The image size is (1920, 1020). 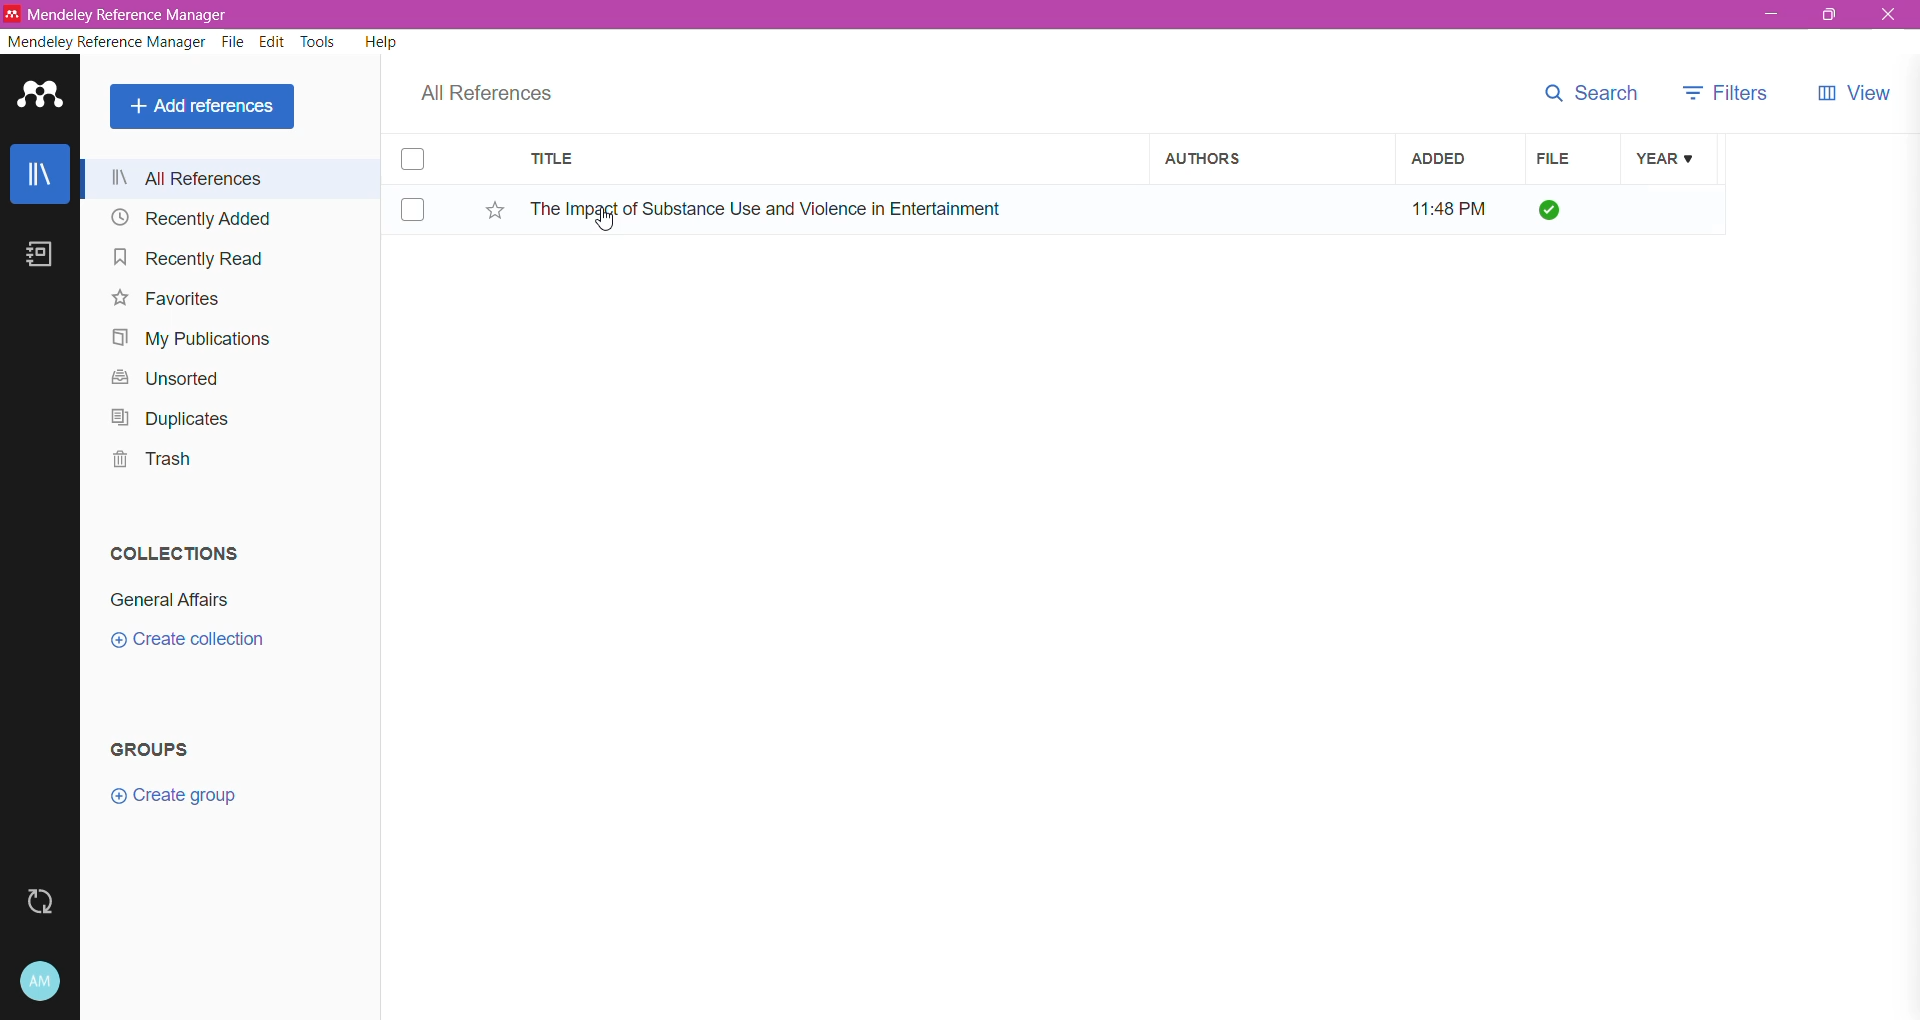 What do you see at coordinates (1731, 93) in the screenshot?
I see `Filters` at bounding box center [1731, 93].